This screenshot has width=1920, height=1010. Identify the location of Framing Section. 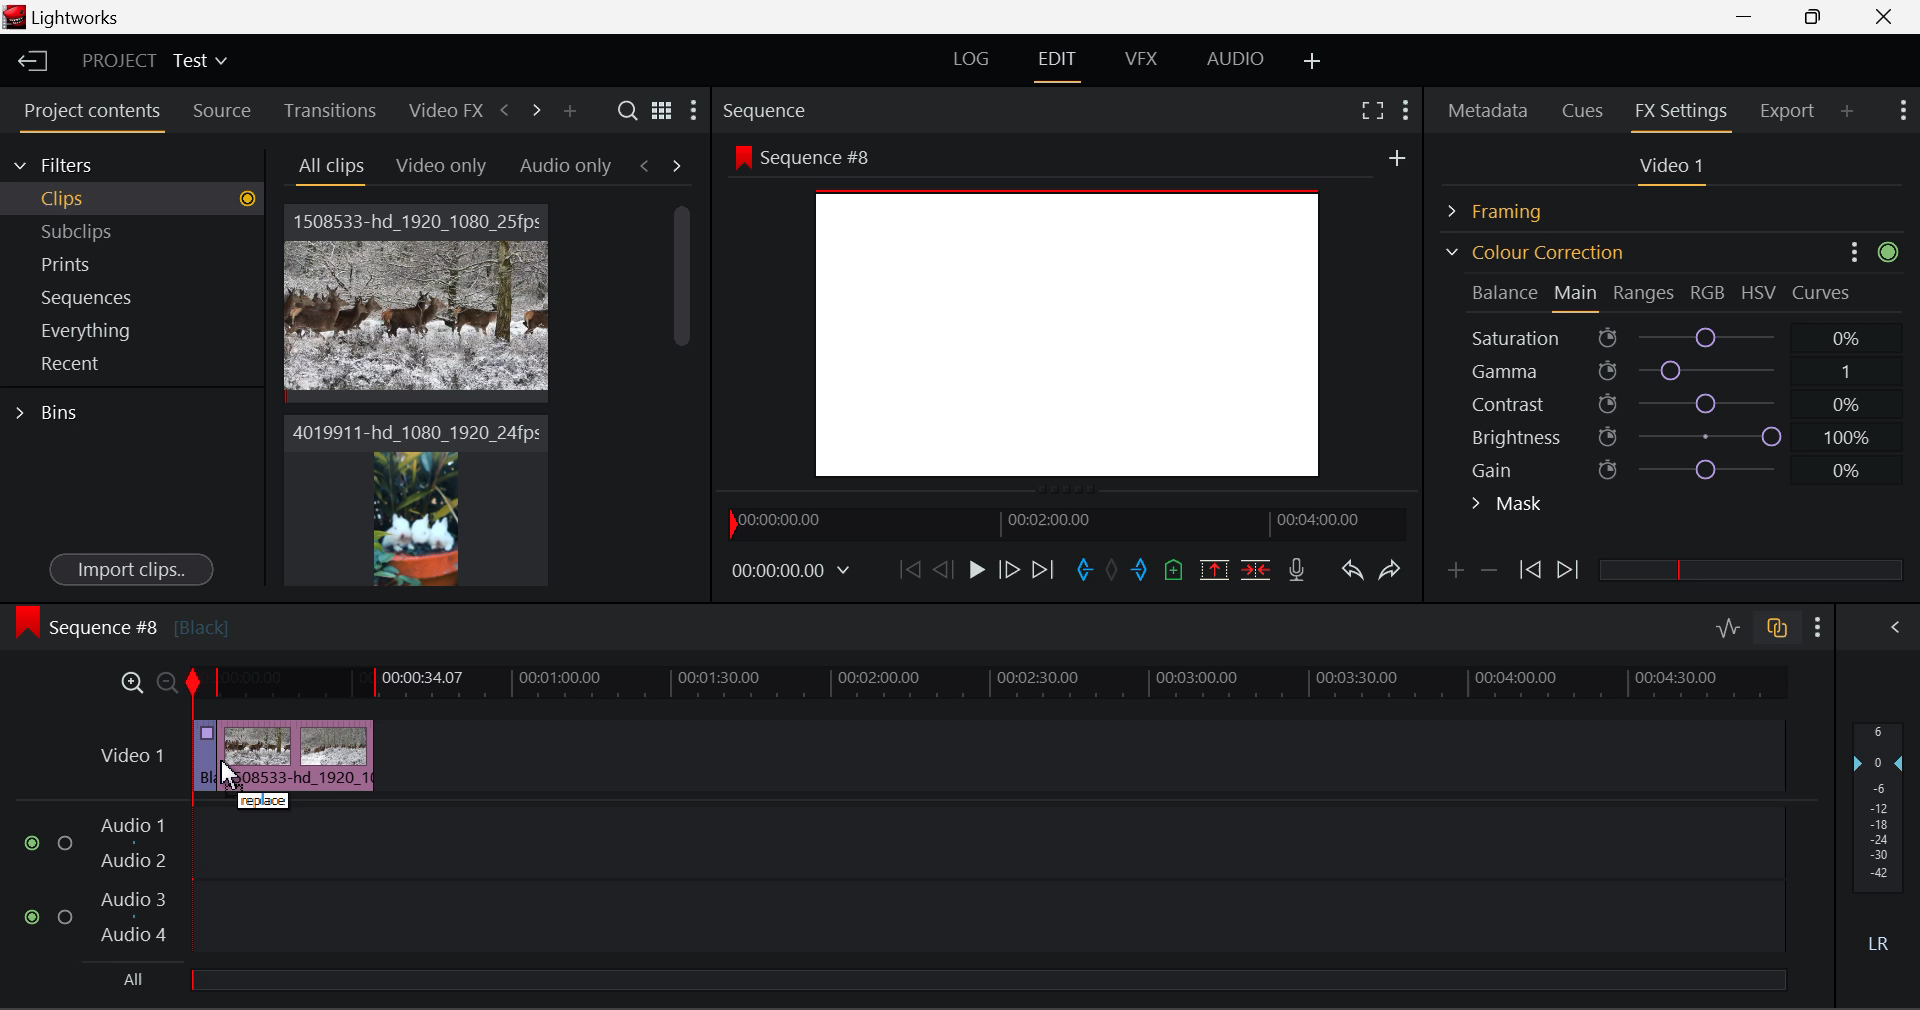
(1511, 208).